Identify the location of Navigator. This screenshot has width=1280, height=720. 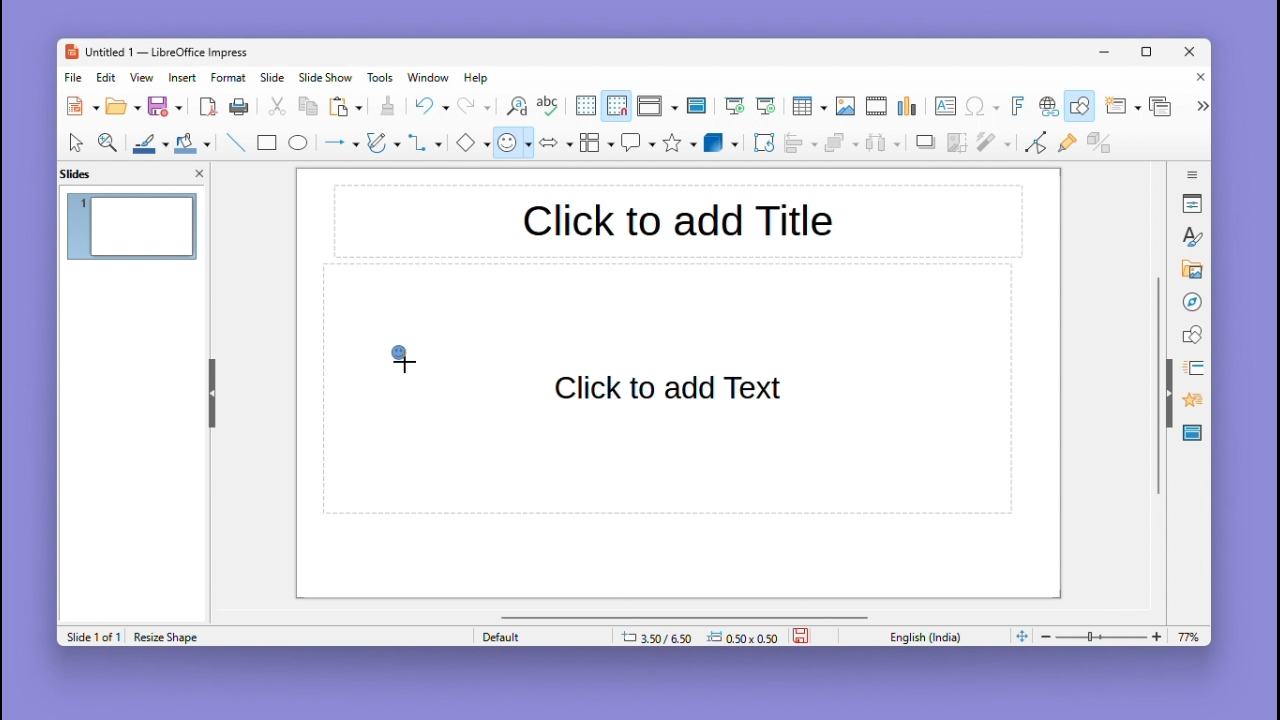
(1192, 300).